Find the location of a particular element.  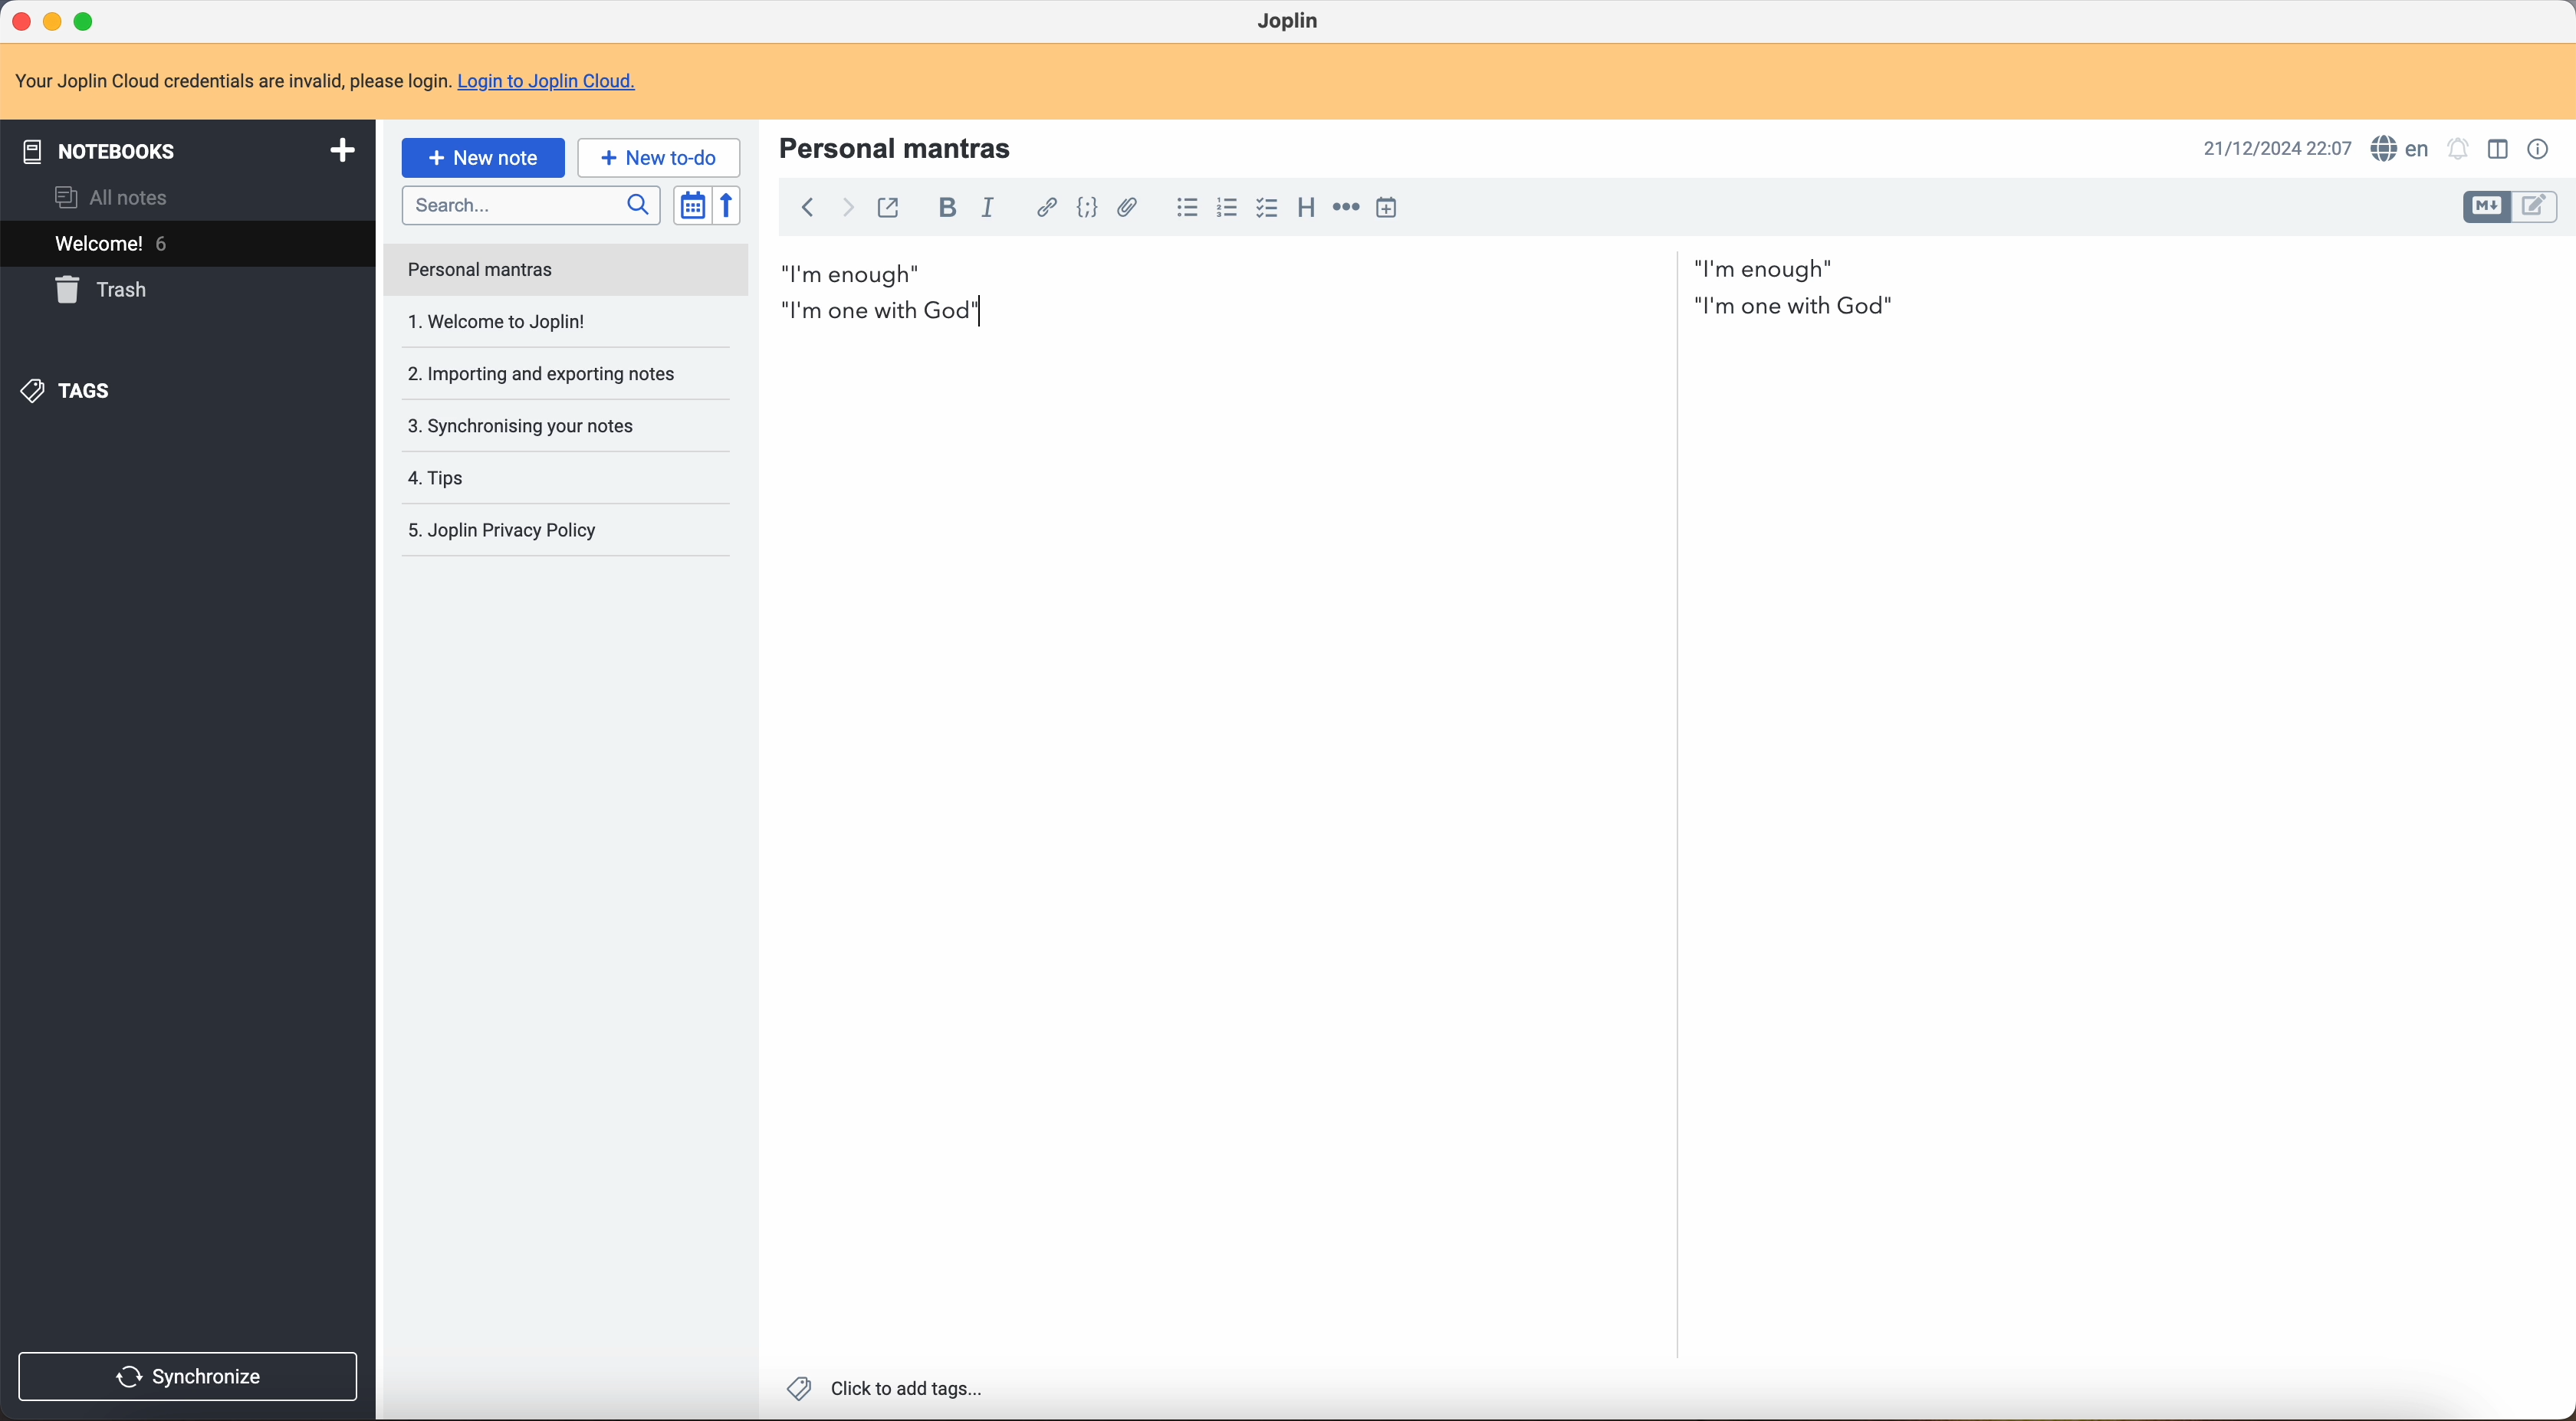

notebooks is located at coordinates (188, 148).